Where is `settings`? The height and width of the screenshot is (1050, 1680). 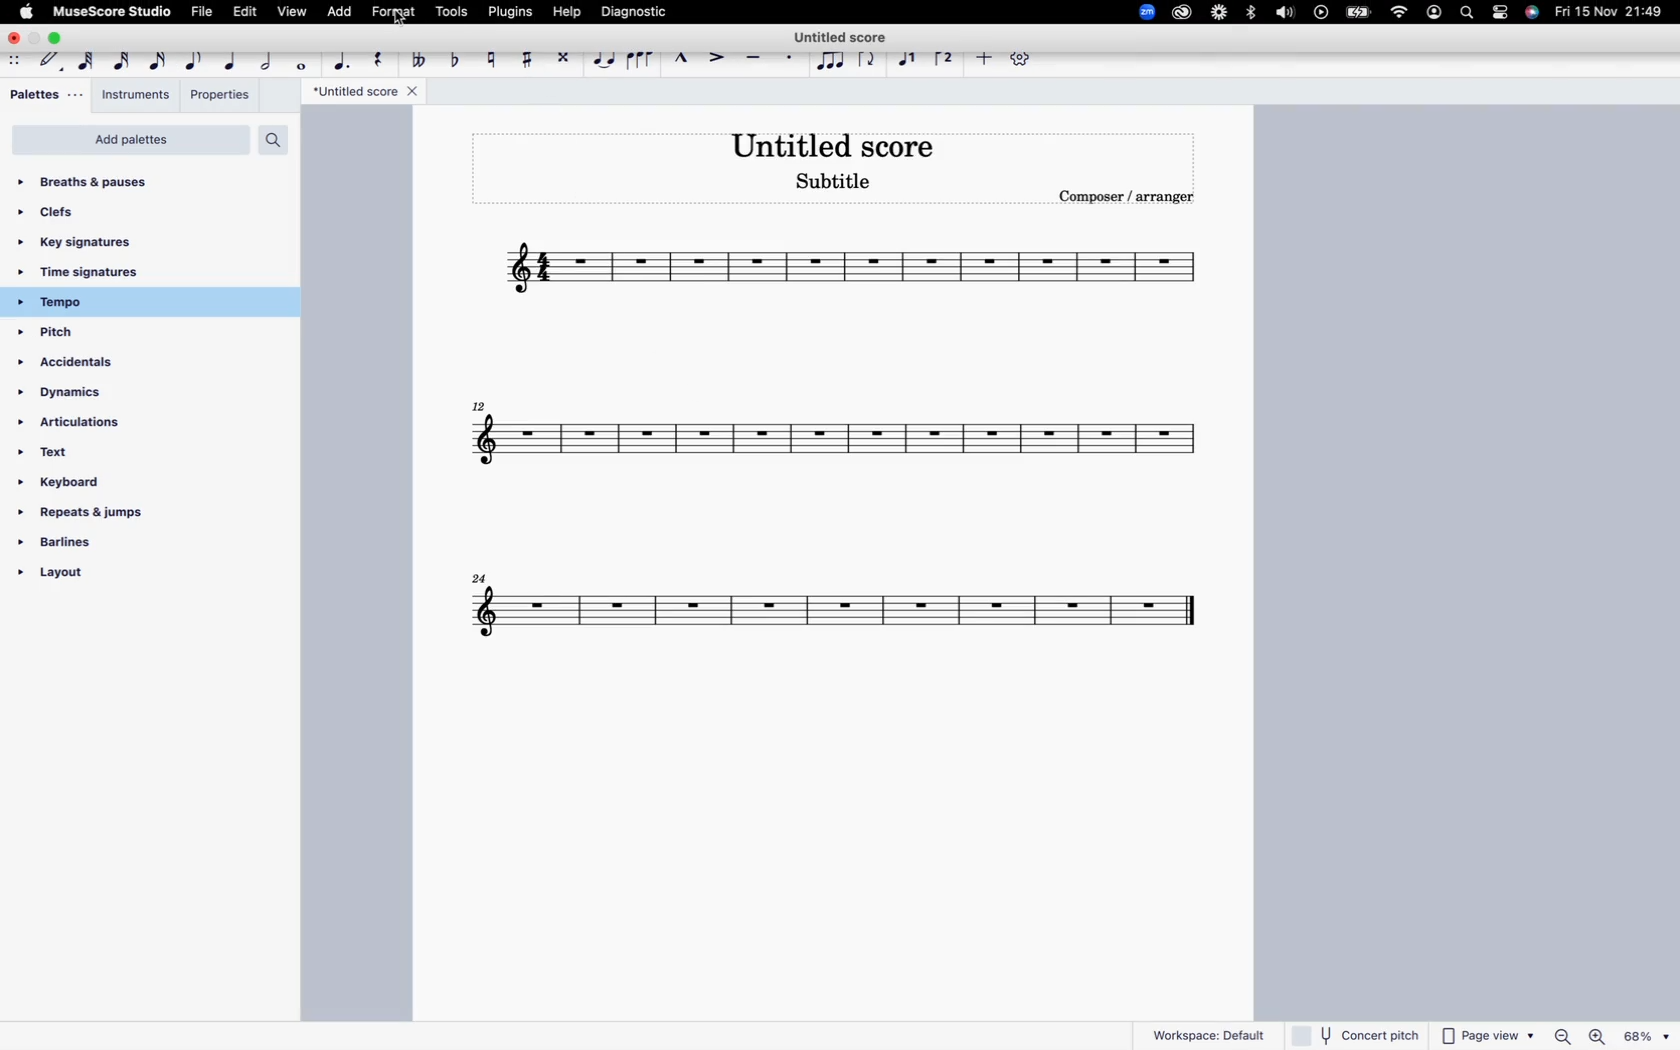
settings is located at coordinates (1026, 62).